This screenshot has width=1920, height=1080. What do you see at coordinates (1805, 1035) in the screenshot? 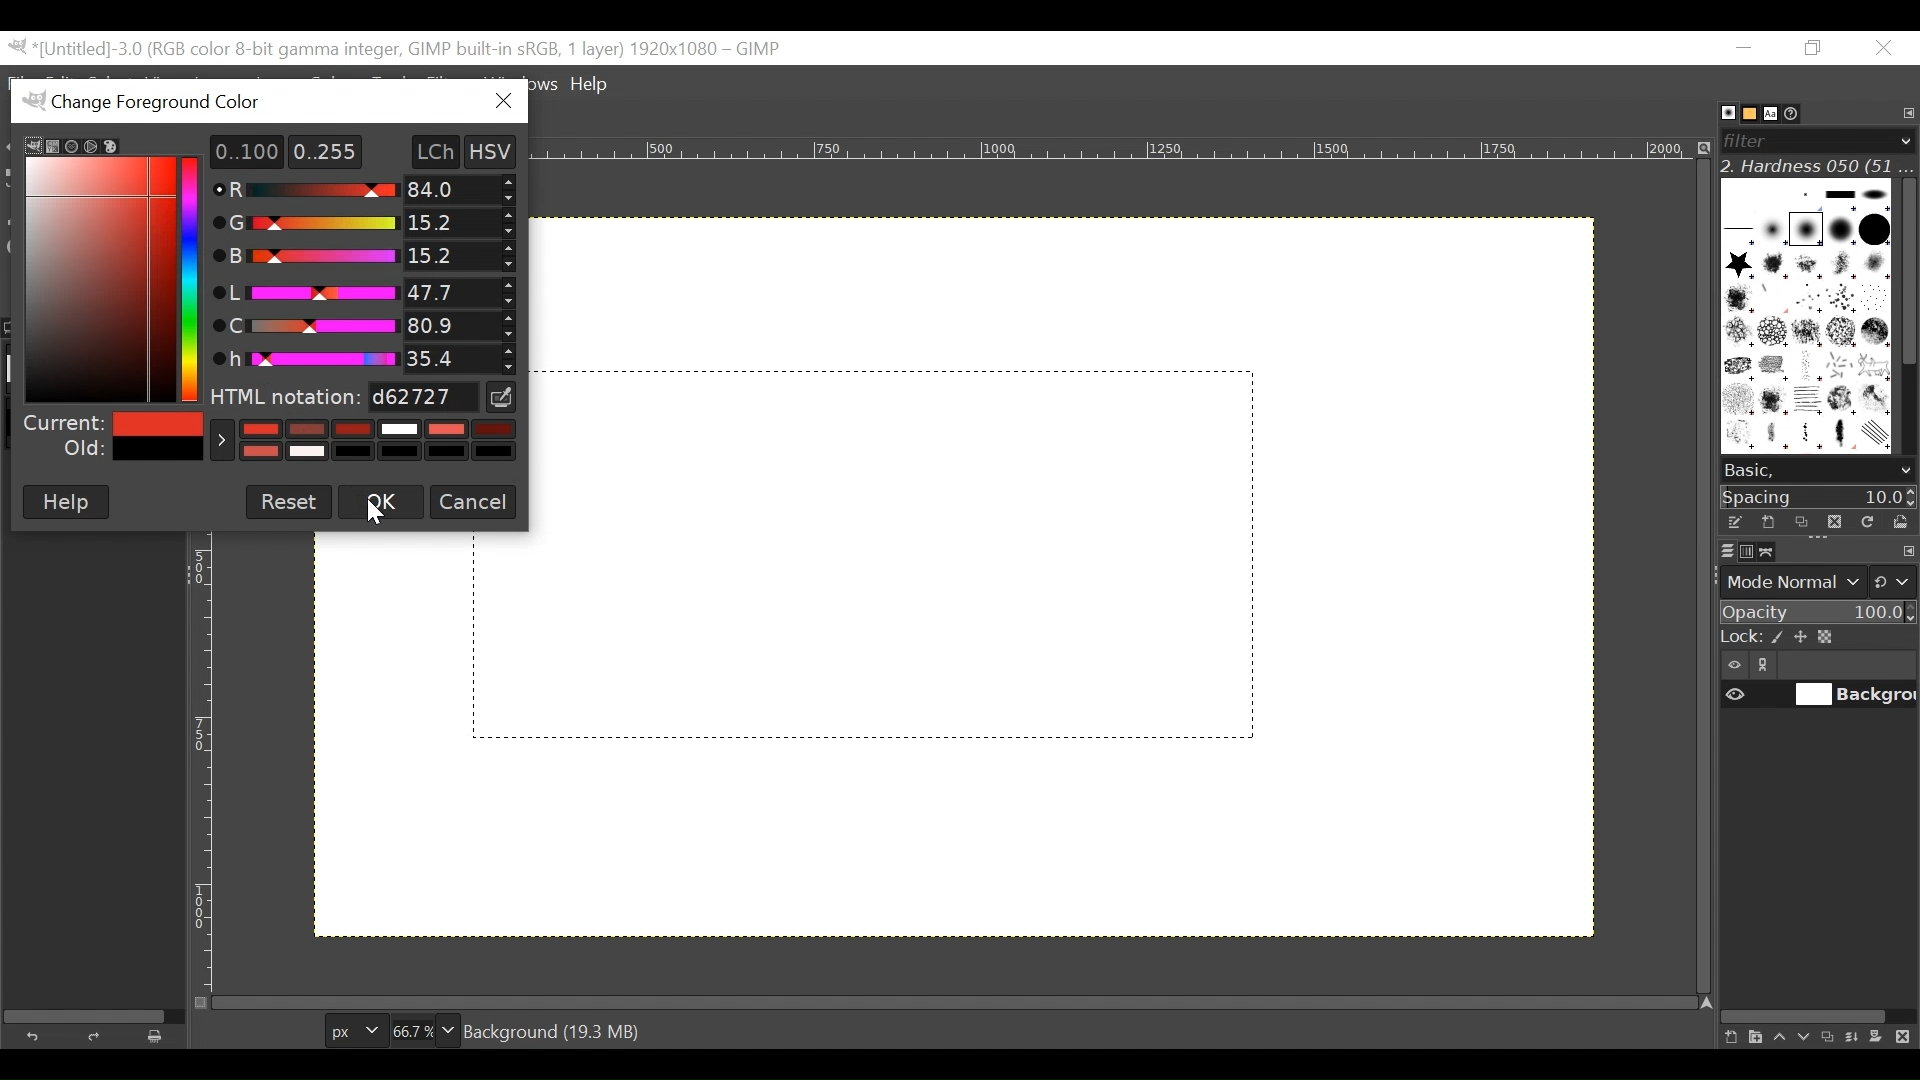
I see `Lower the layer` at bounding box center [1805, 1035].